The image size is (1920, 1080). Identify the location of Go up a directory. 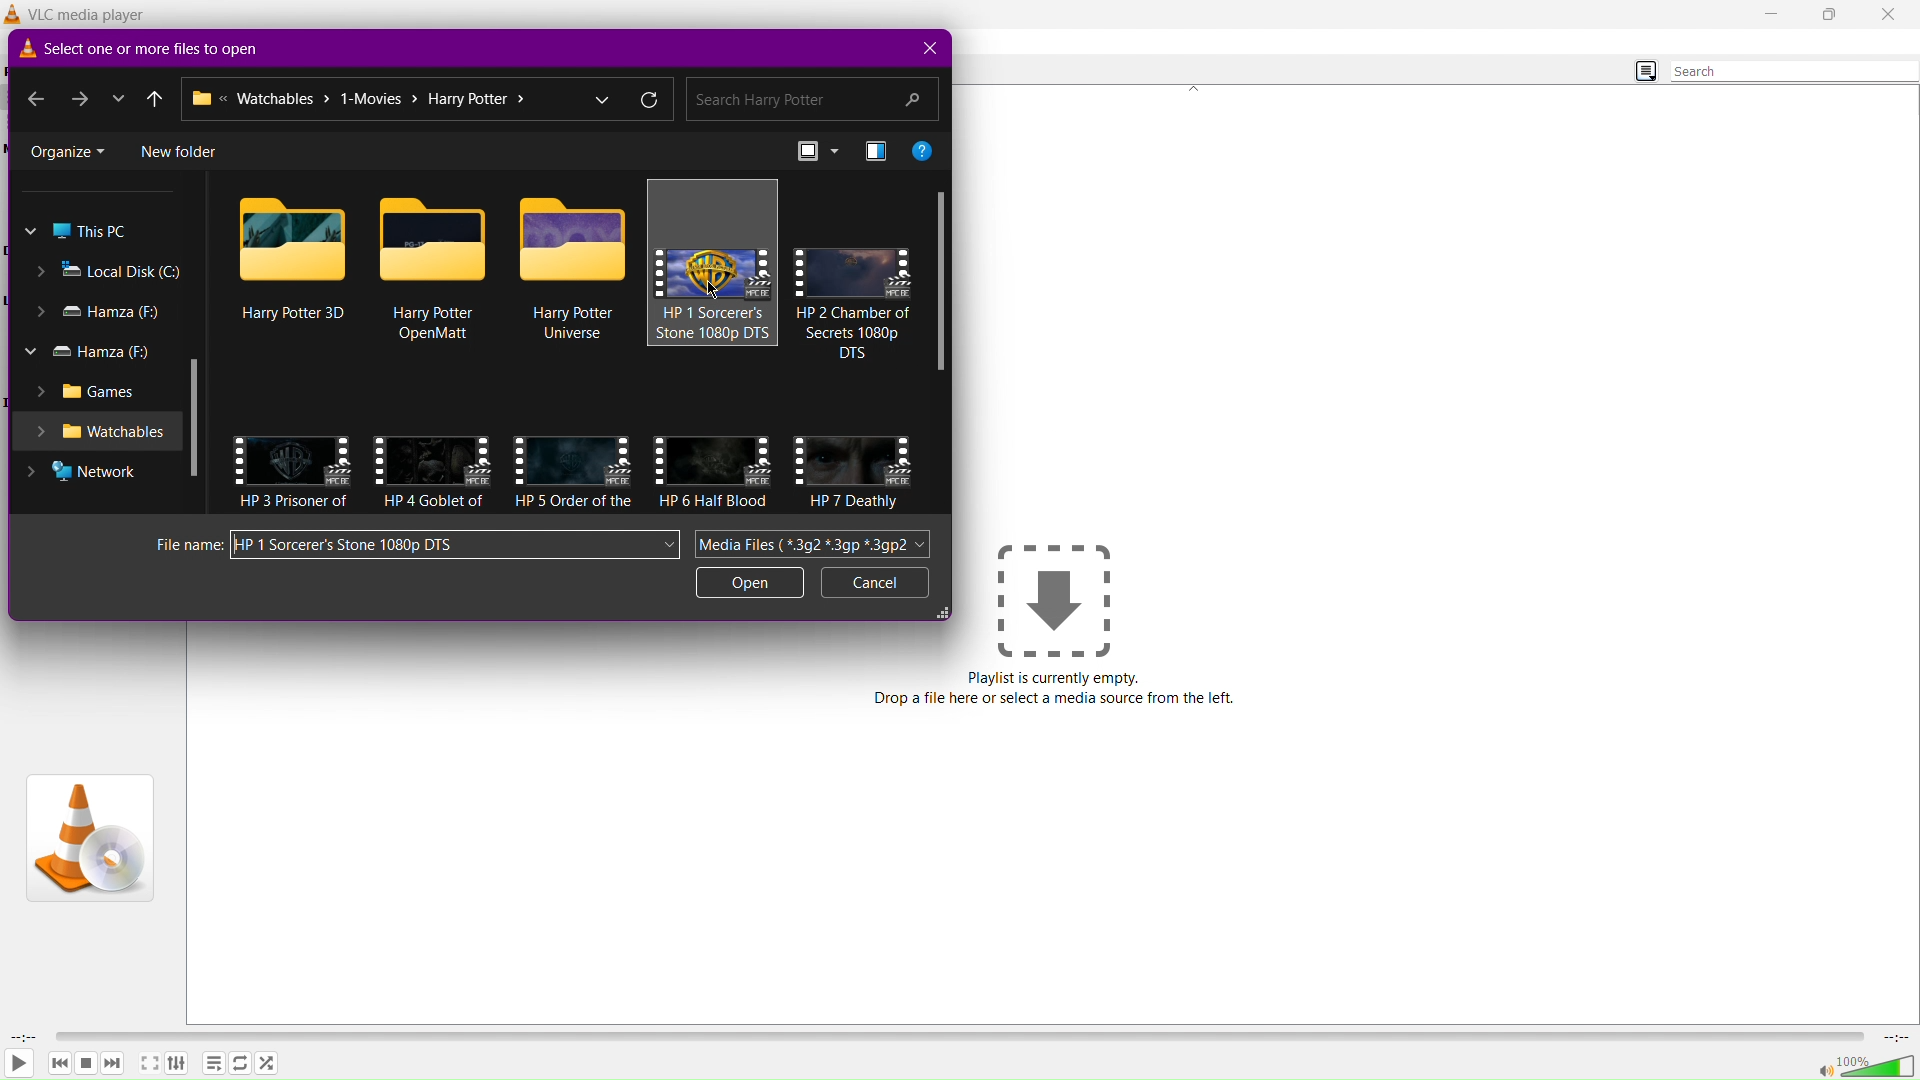
(157, 98).